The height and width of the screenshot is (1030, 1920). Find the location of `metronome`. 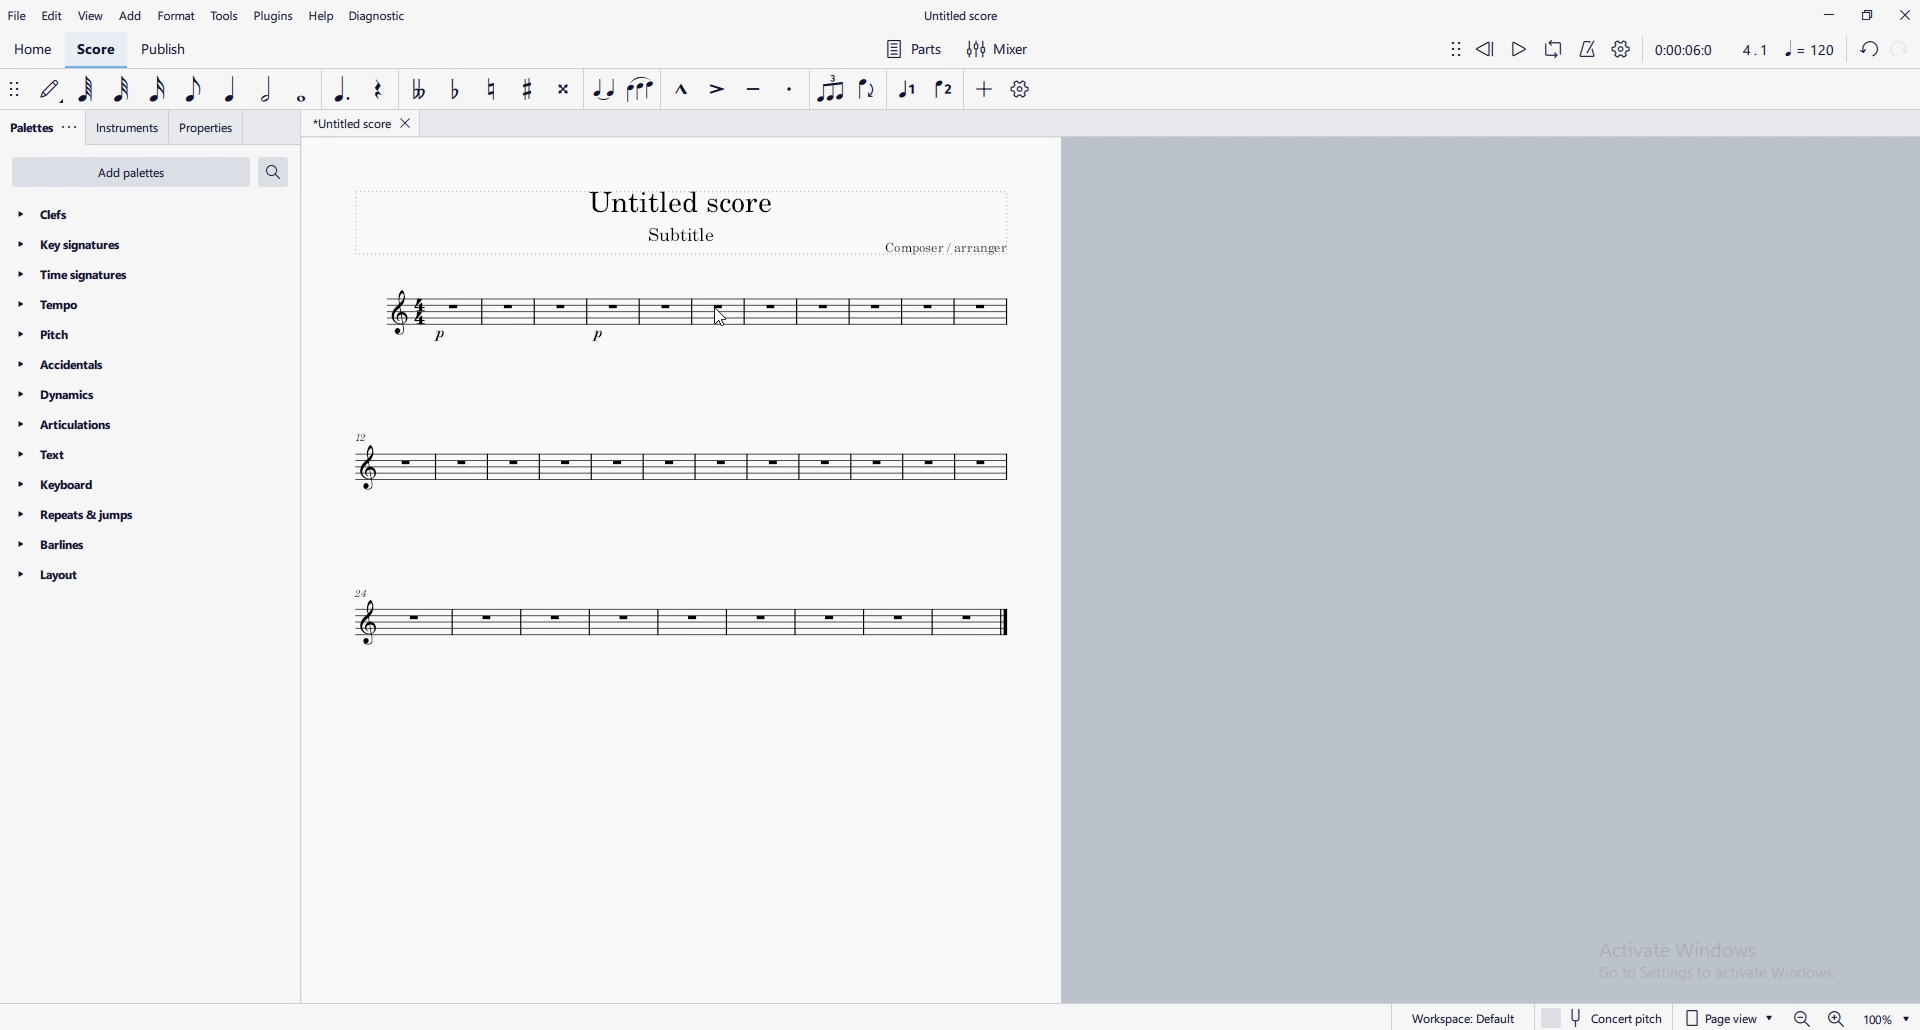

metronome is located at coordinates (1588, 48).